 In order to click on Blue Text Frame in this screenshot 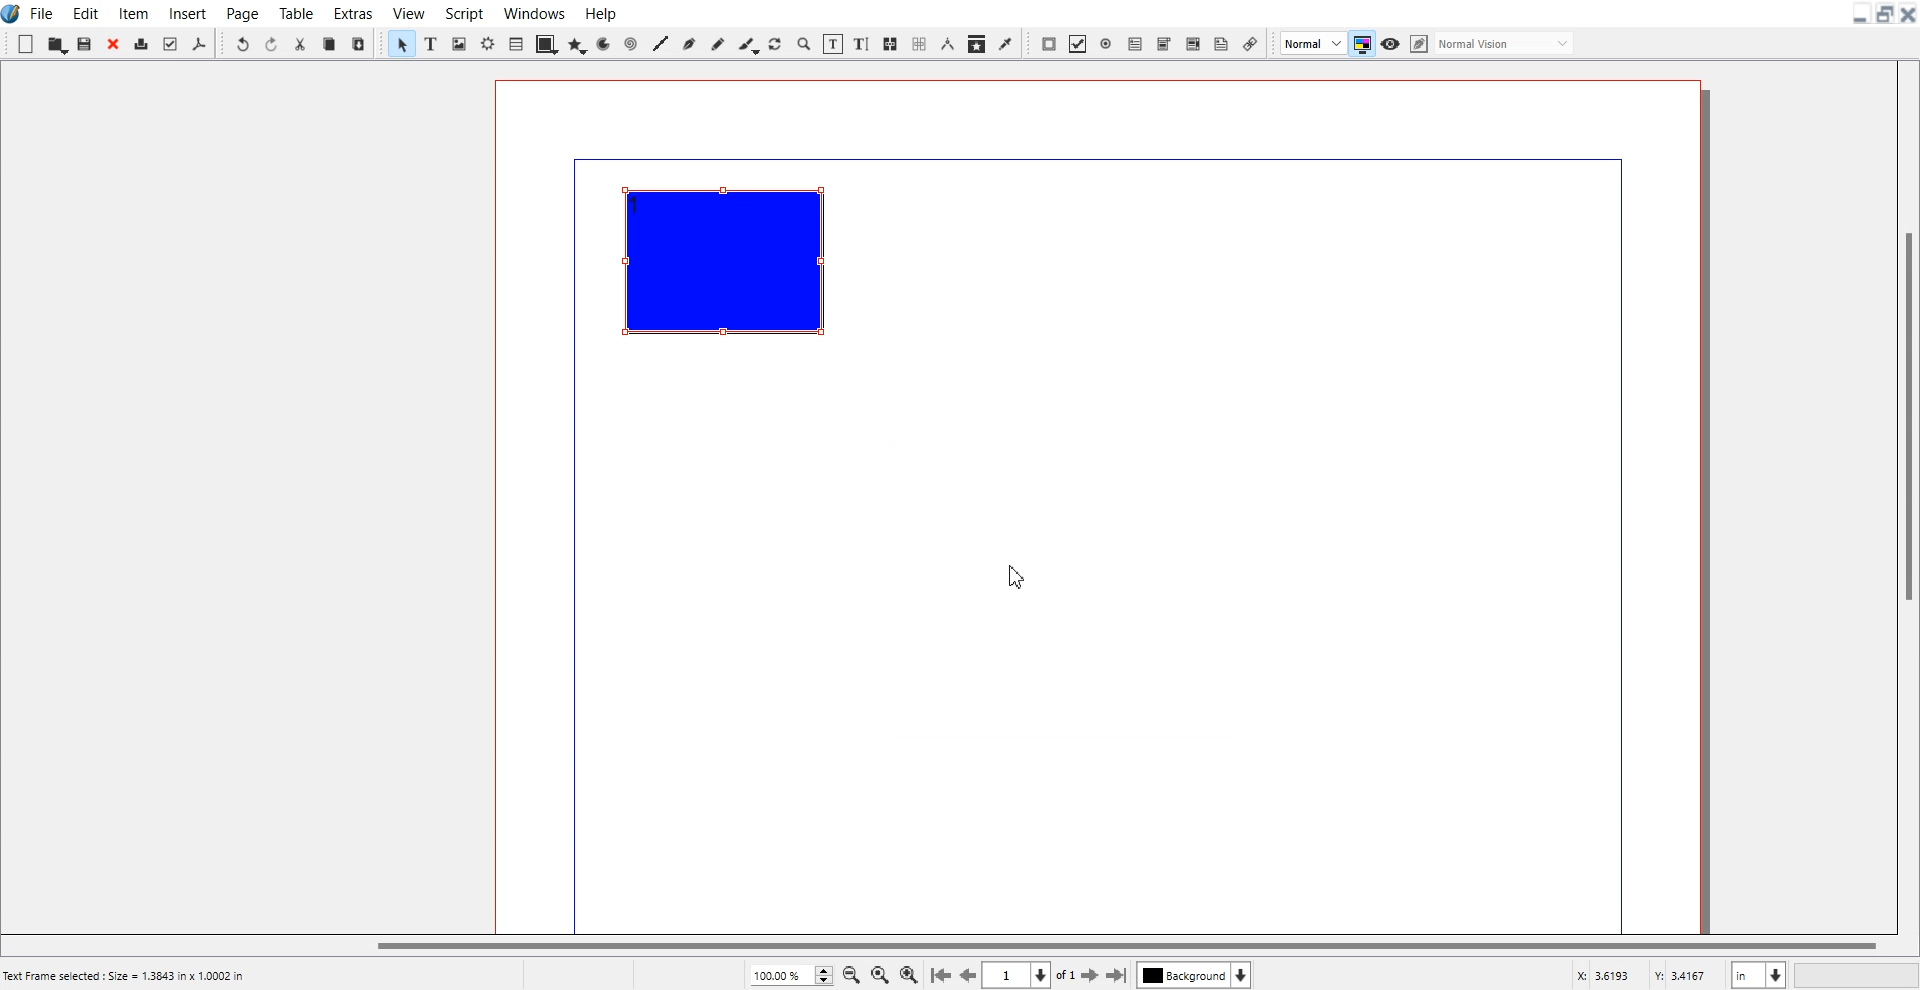, I will do `click(733, 272)`.